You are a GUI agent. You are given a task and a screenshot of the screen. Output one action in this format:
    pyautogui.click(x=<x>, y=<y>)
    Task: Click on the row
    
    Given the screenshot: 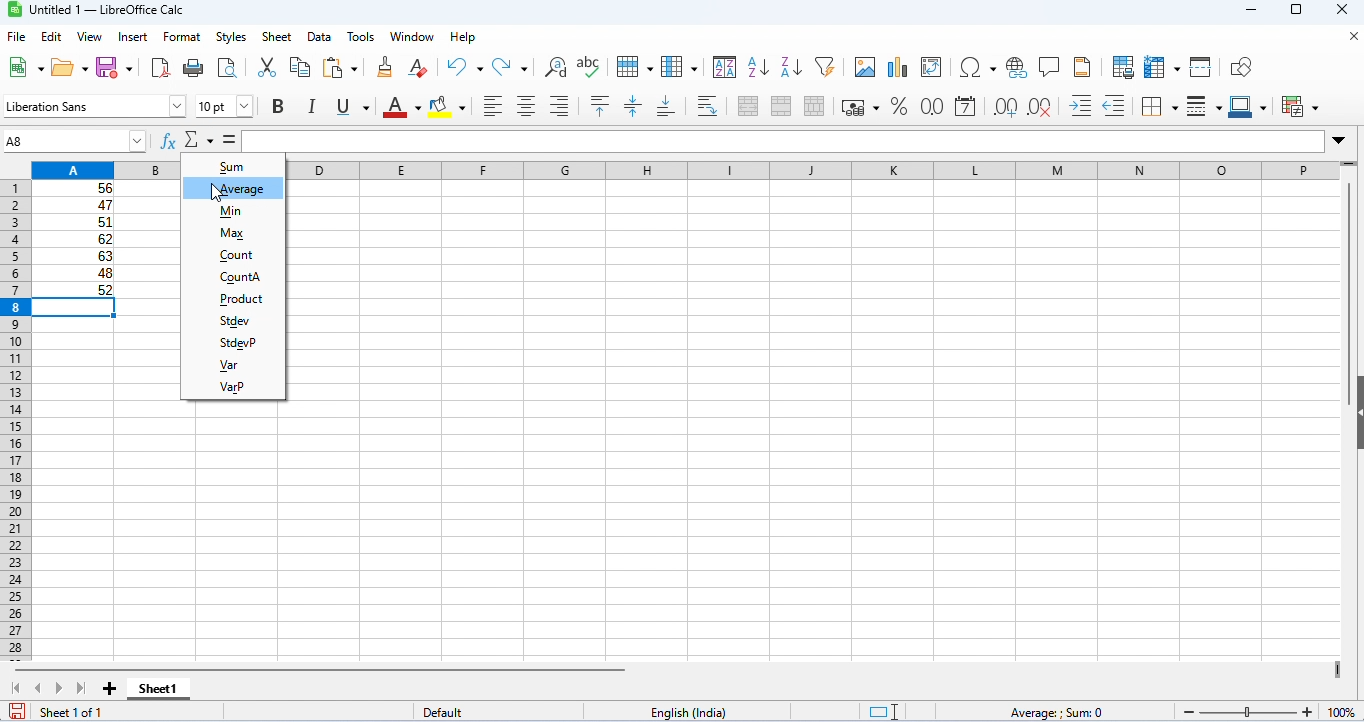 What is the action you would take?
    pyautogui.click(x=633, y=65)
    